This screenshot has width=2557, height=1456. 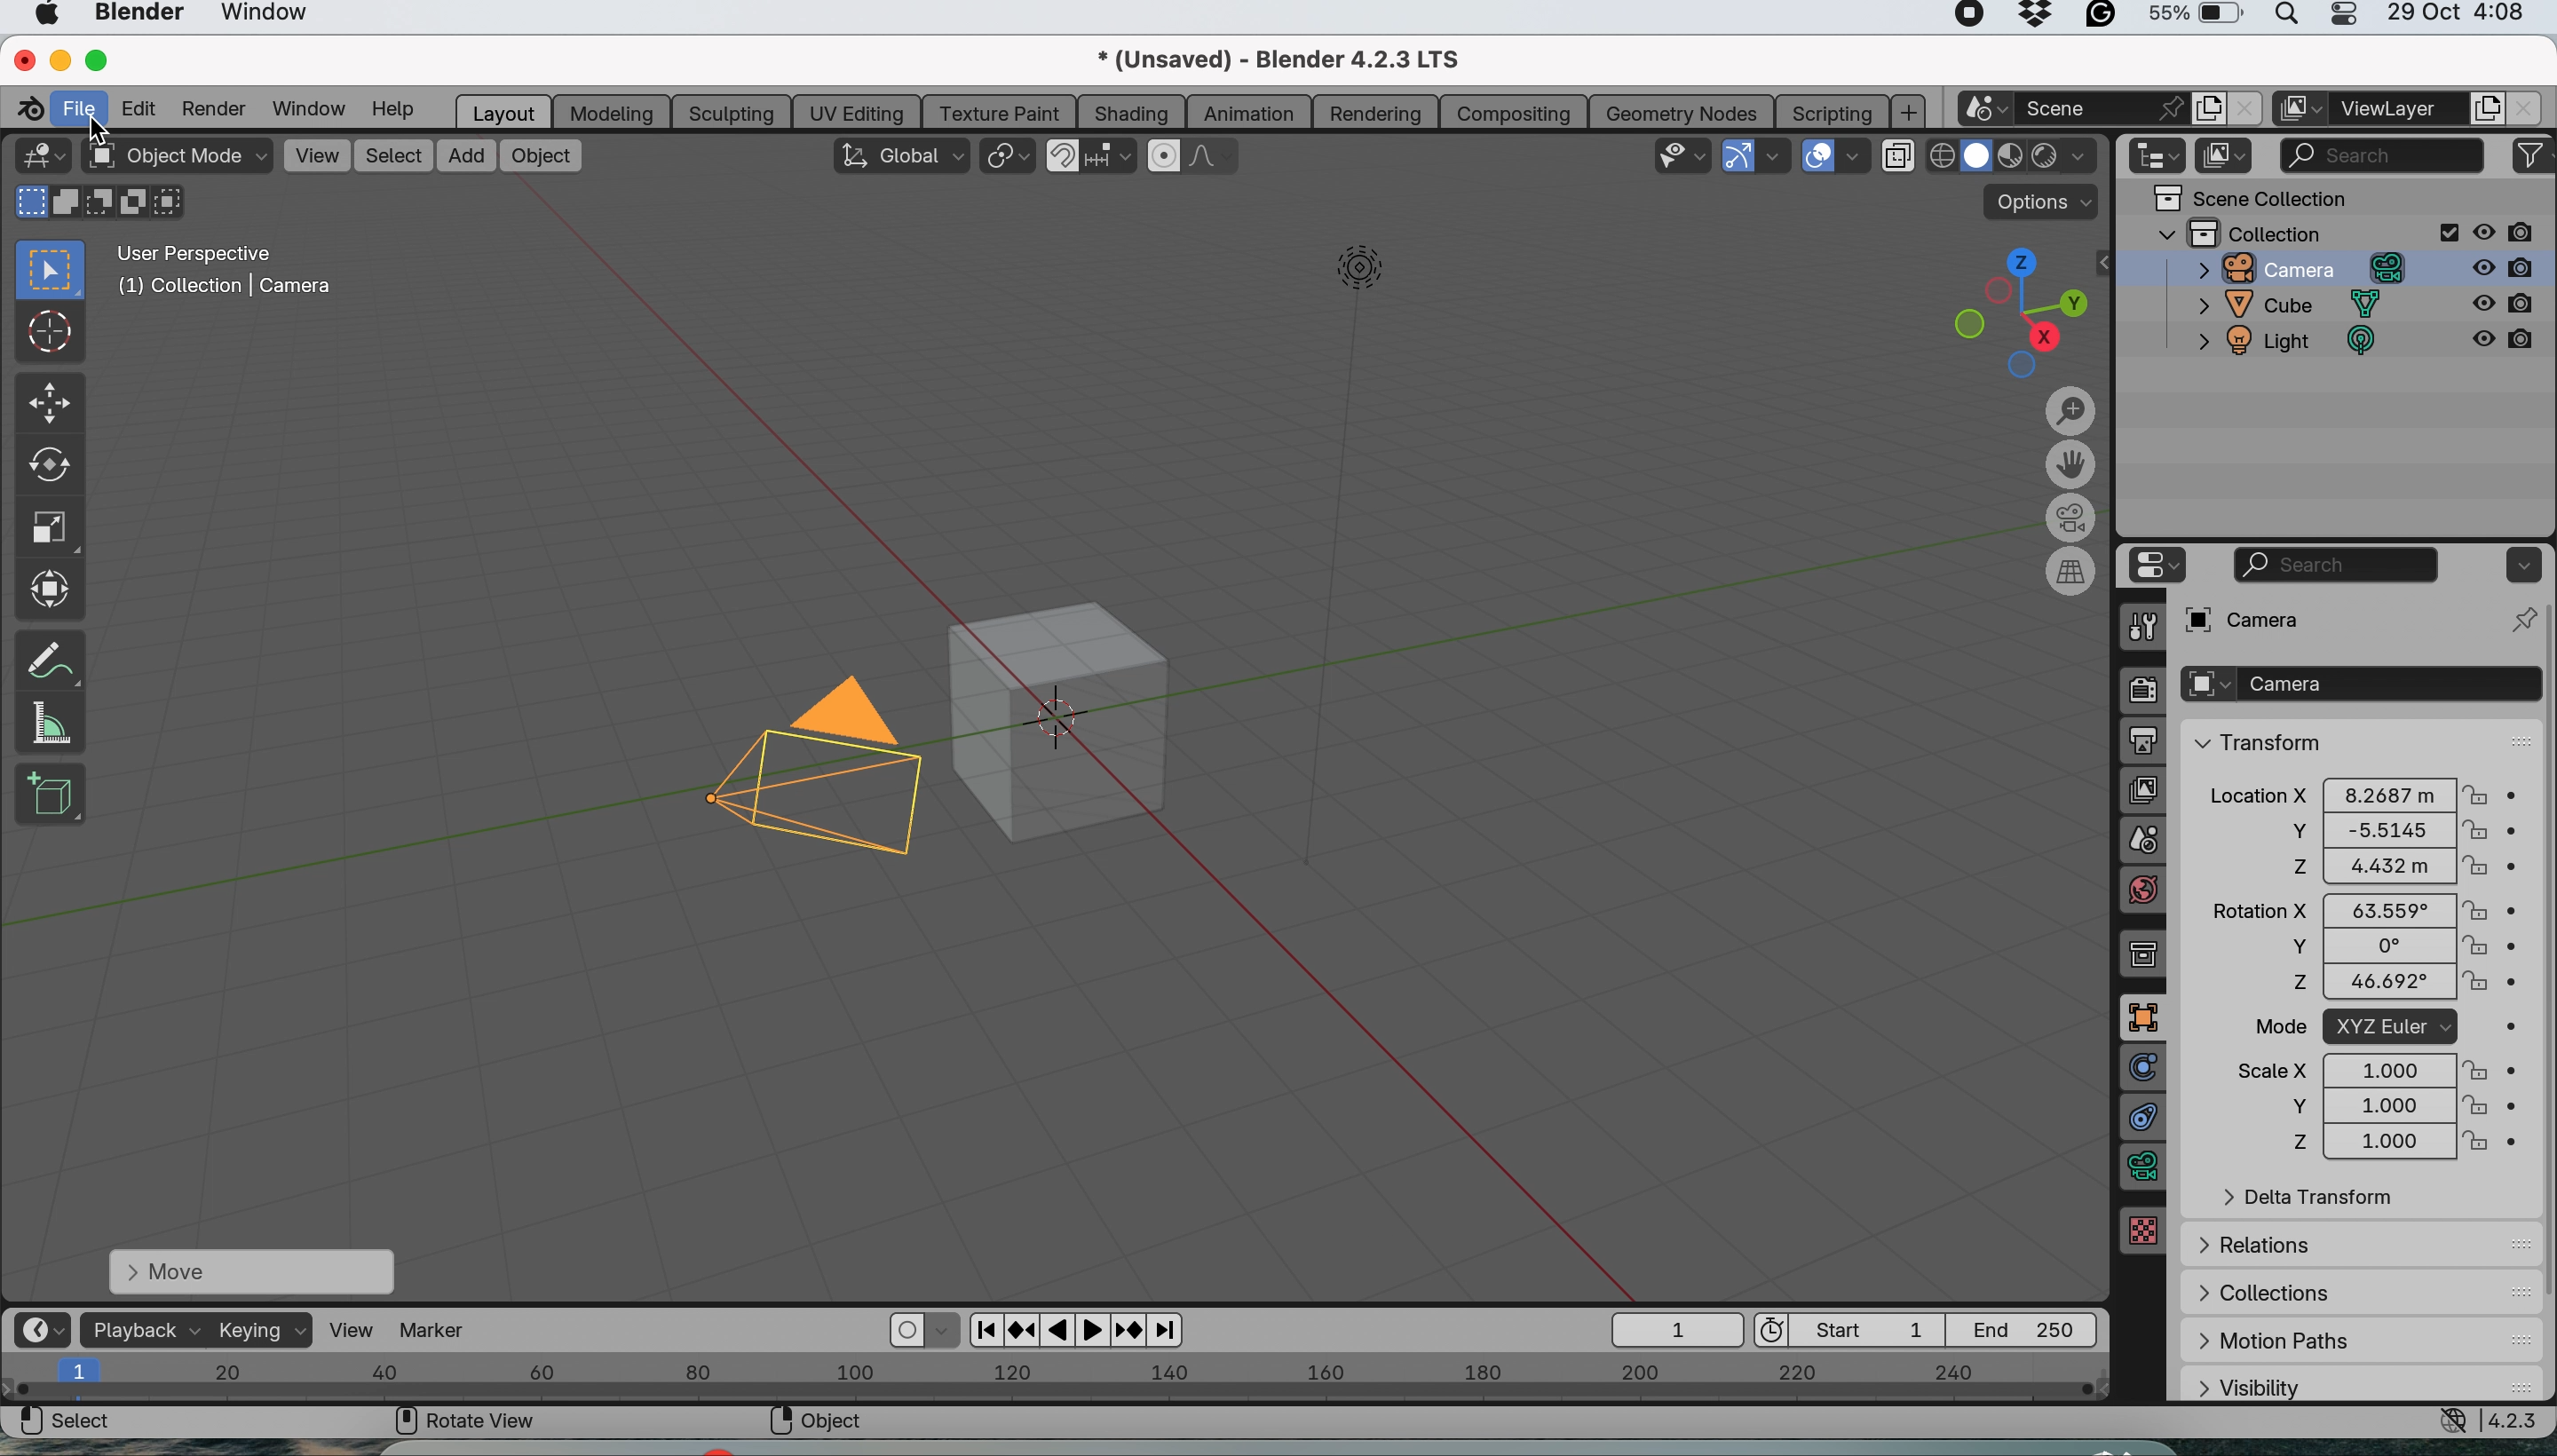 I want to click on move, so click(x=51, y=404).